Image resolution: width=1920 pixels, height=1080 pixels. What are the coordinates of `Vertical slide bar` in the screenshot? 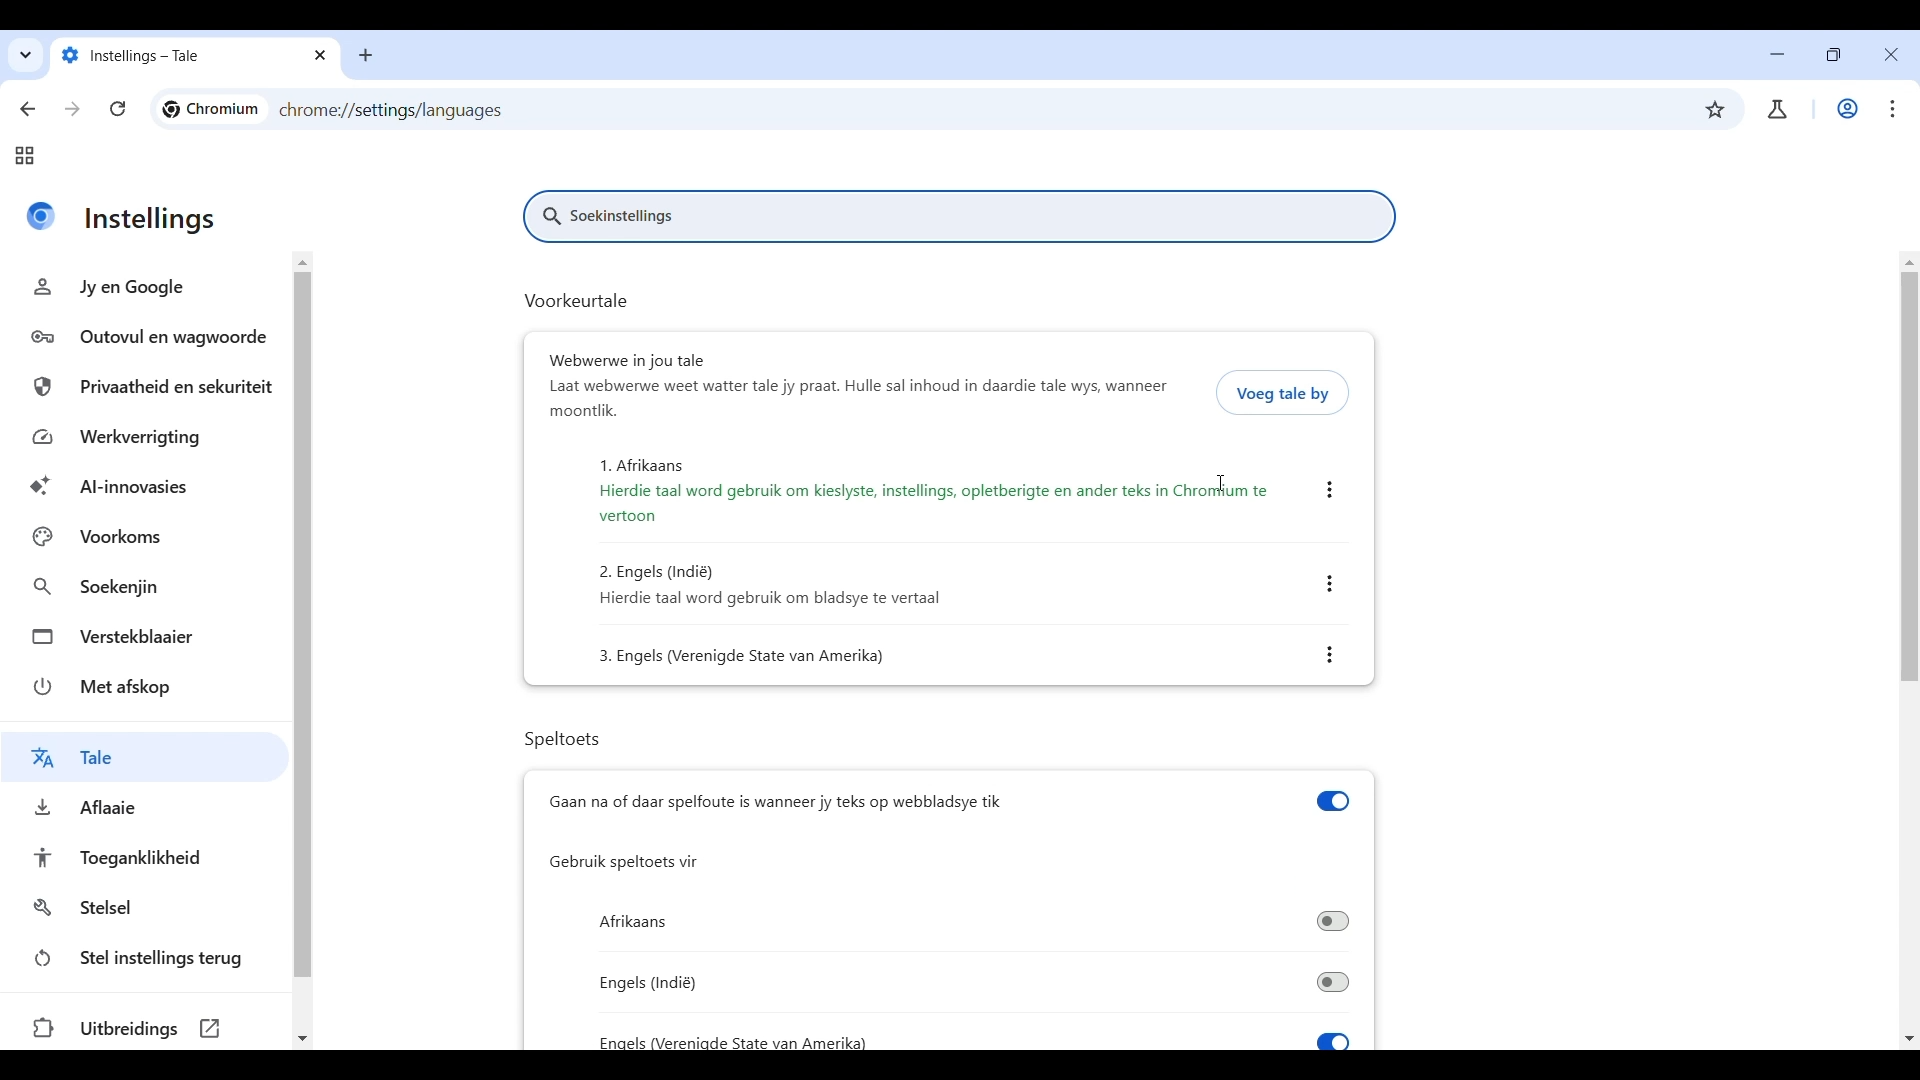 It's located at (1909, 479).